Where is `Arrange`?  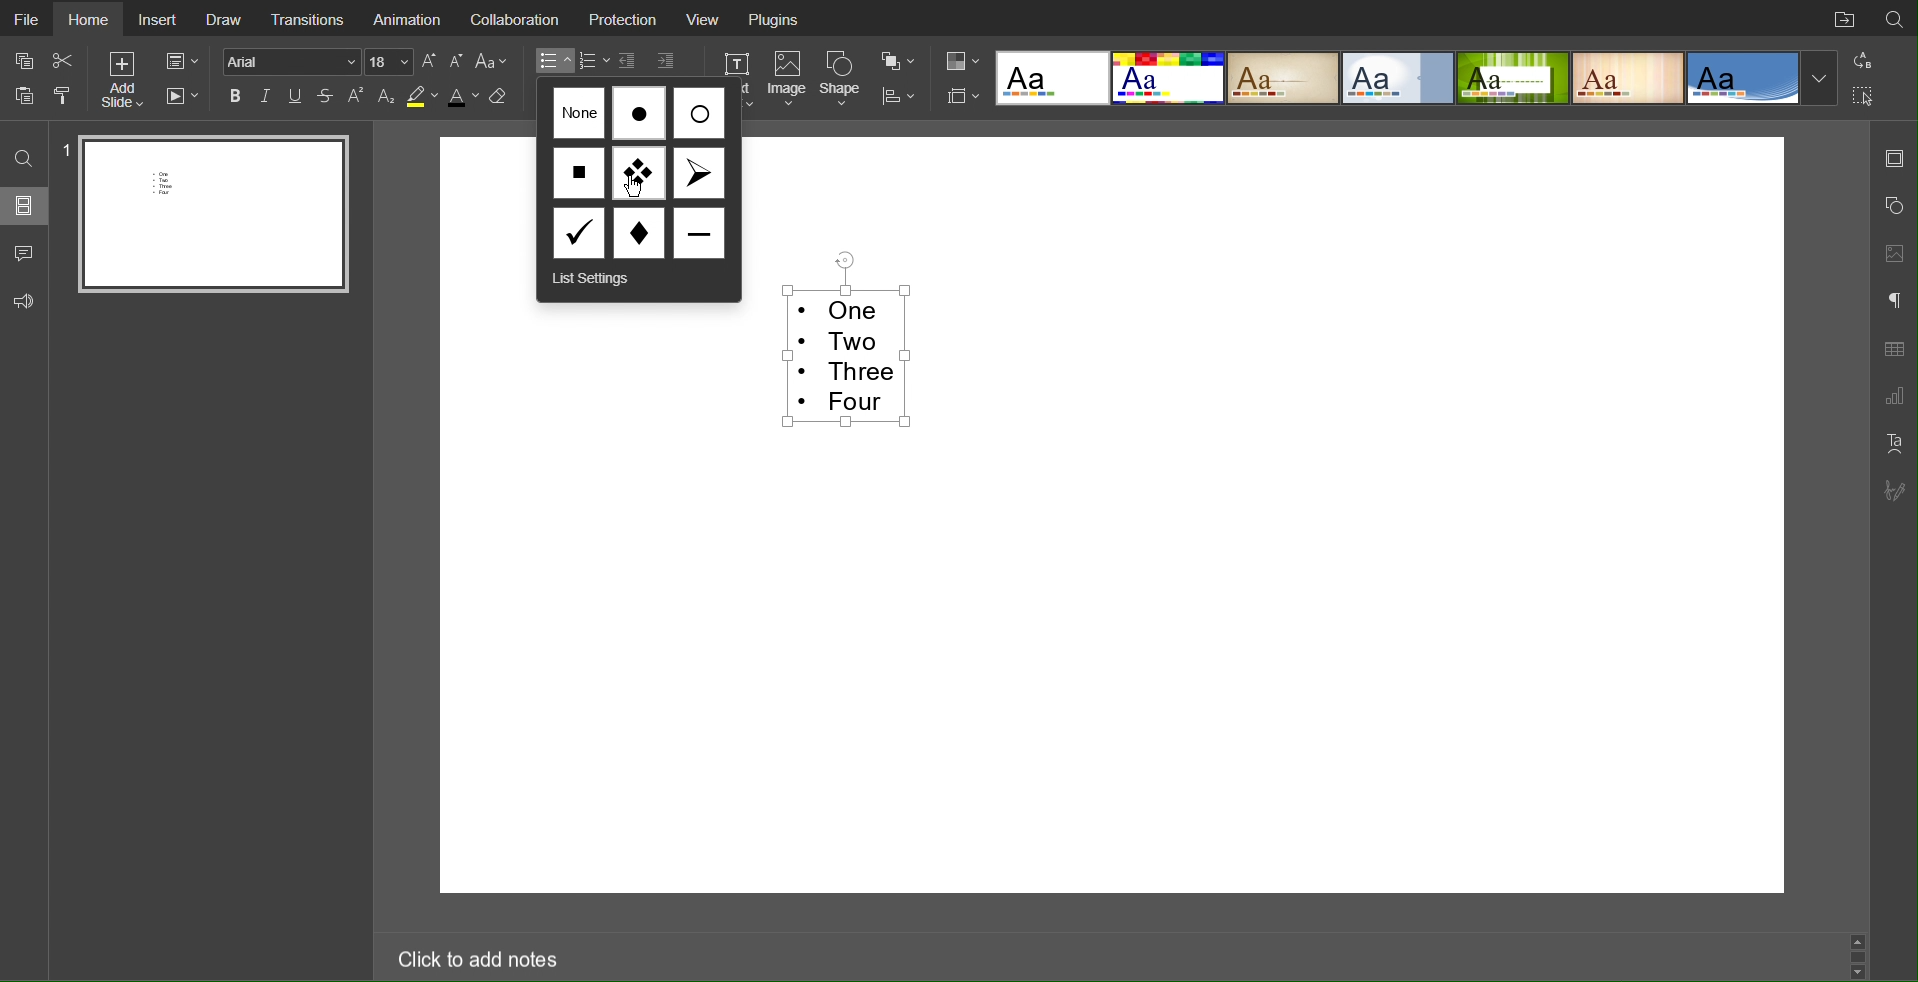
Arrange is located at coordinates (898, 62).